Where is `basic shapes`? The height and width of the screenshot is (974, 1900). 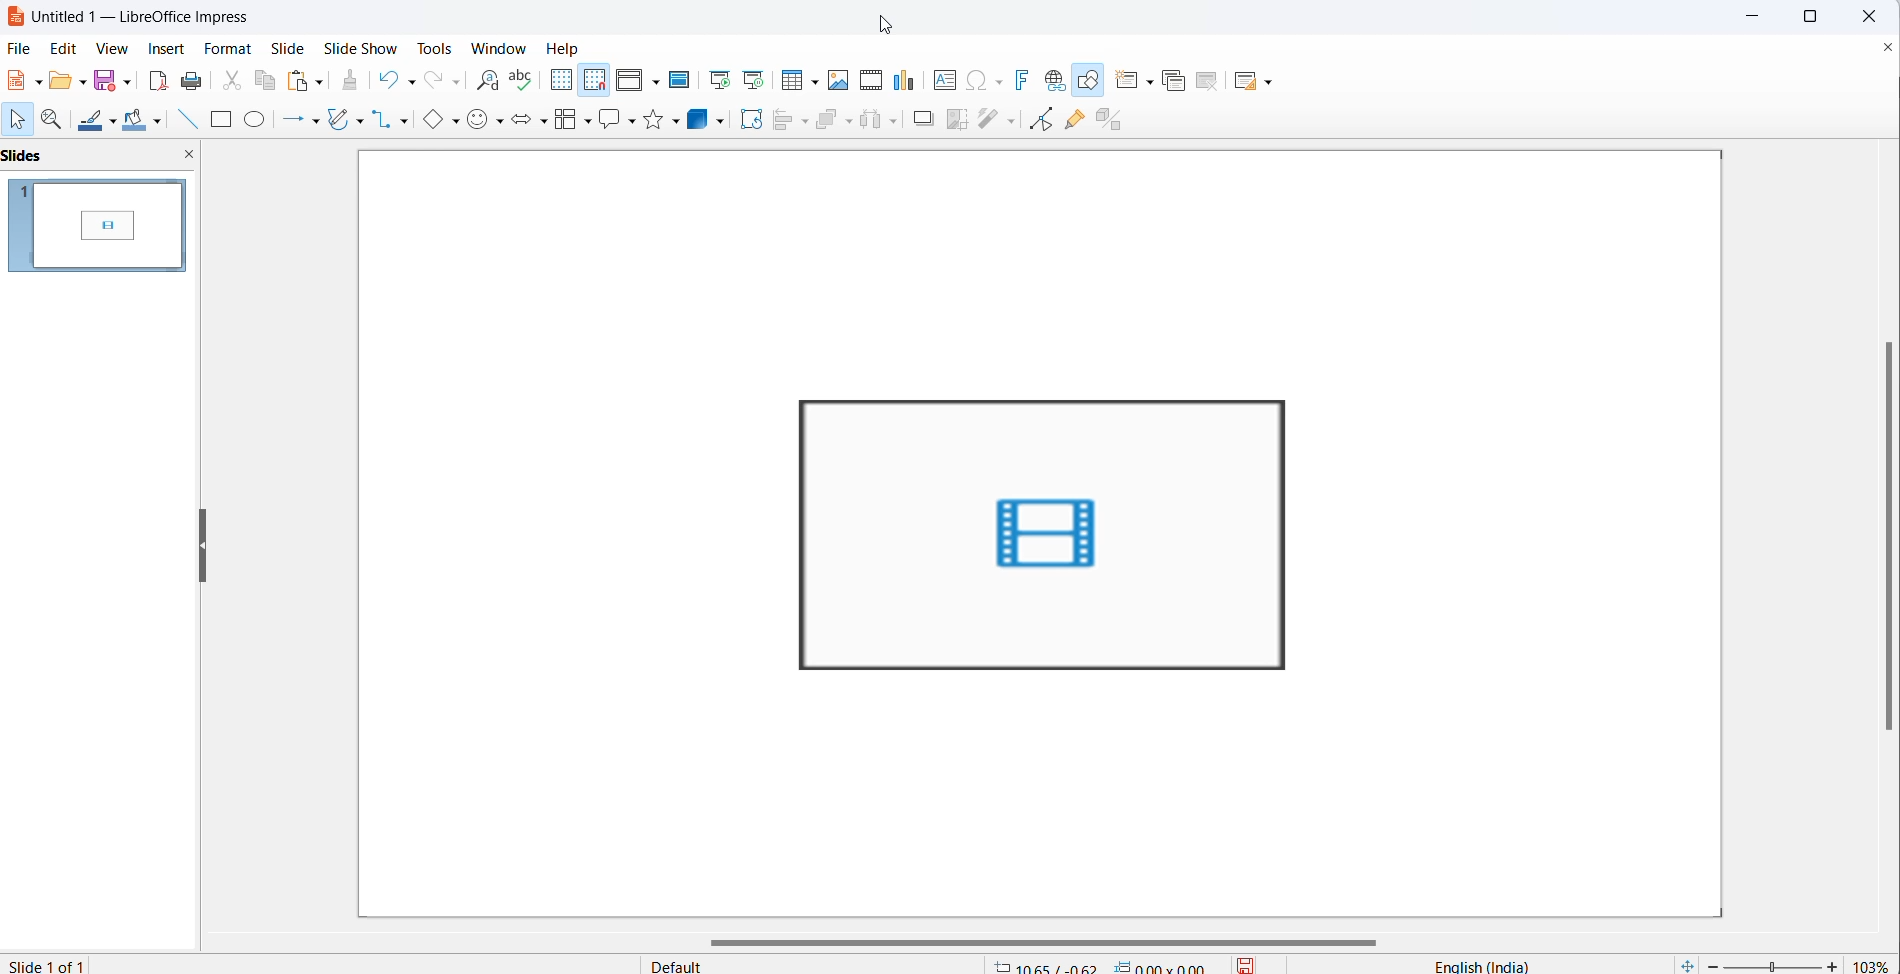
basic shapes is located at coordinates (434, 122).